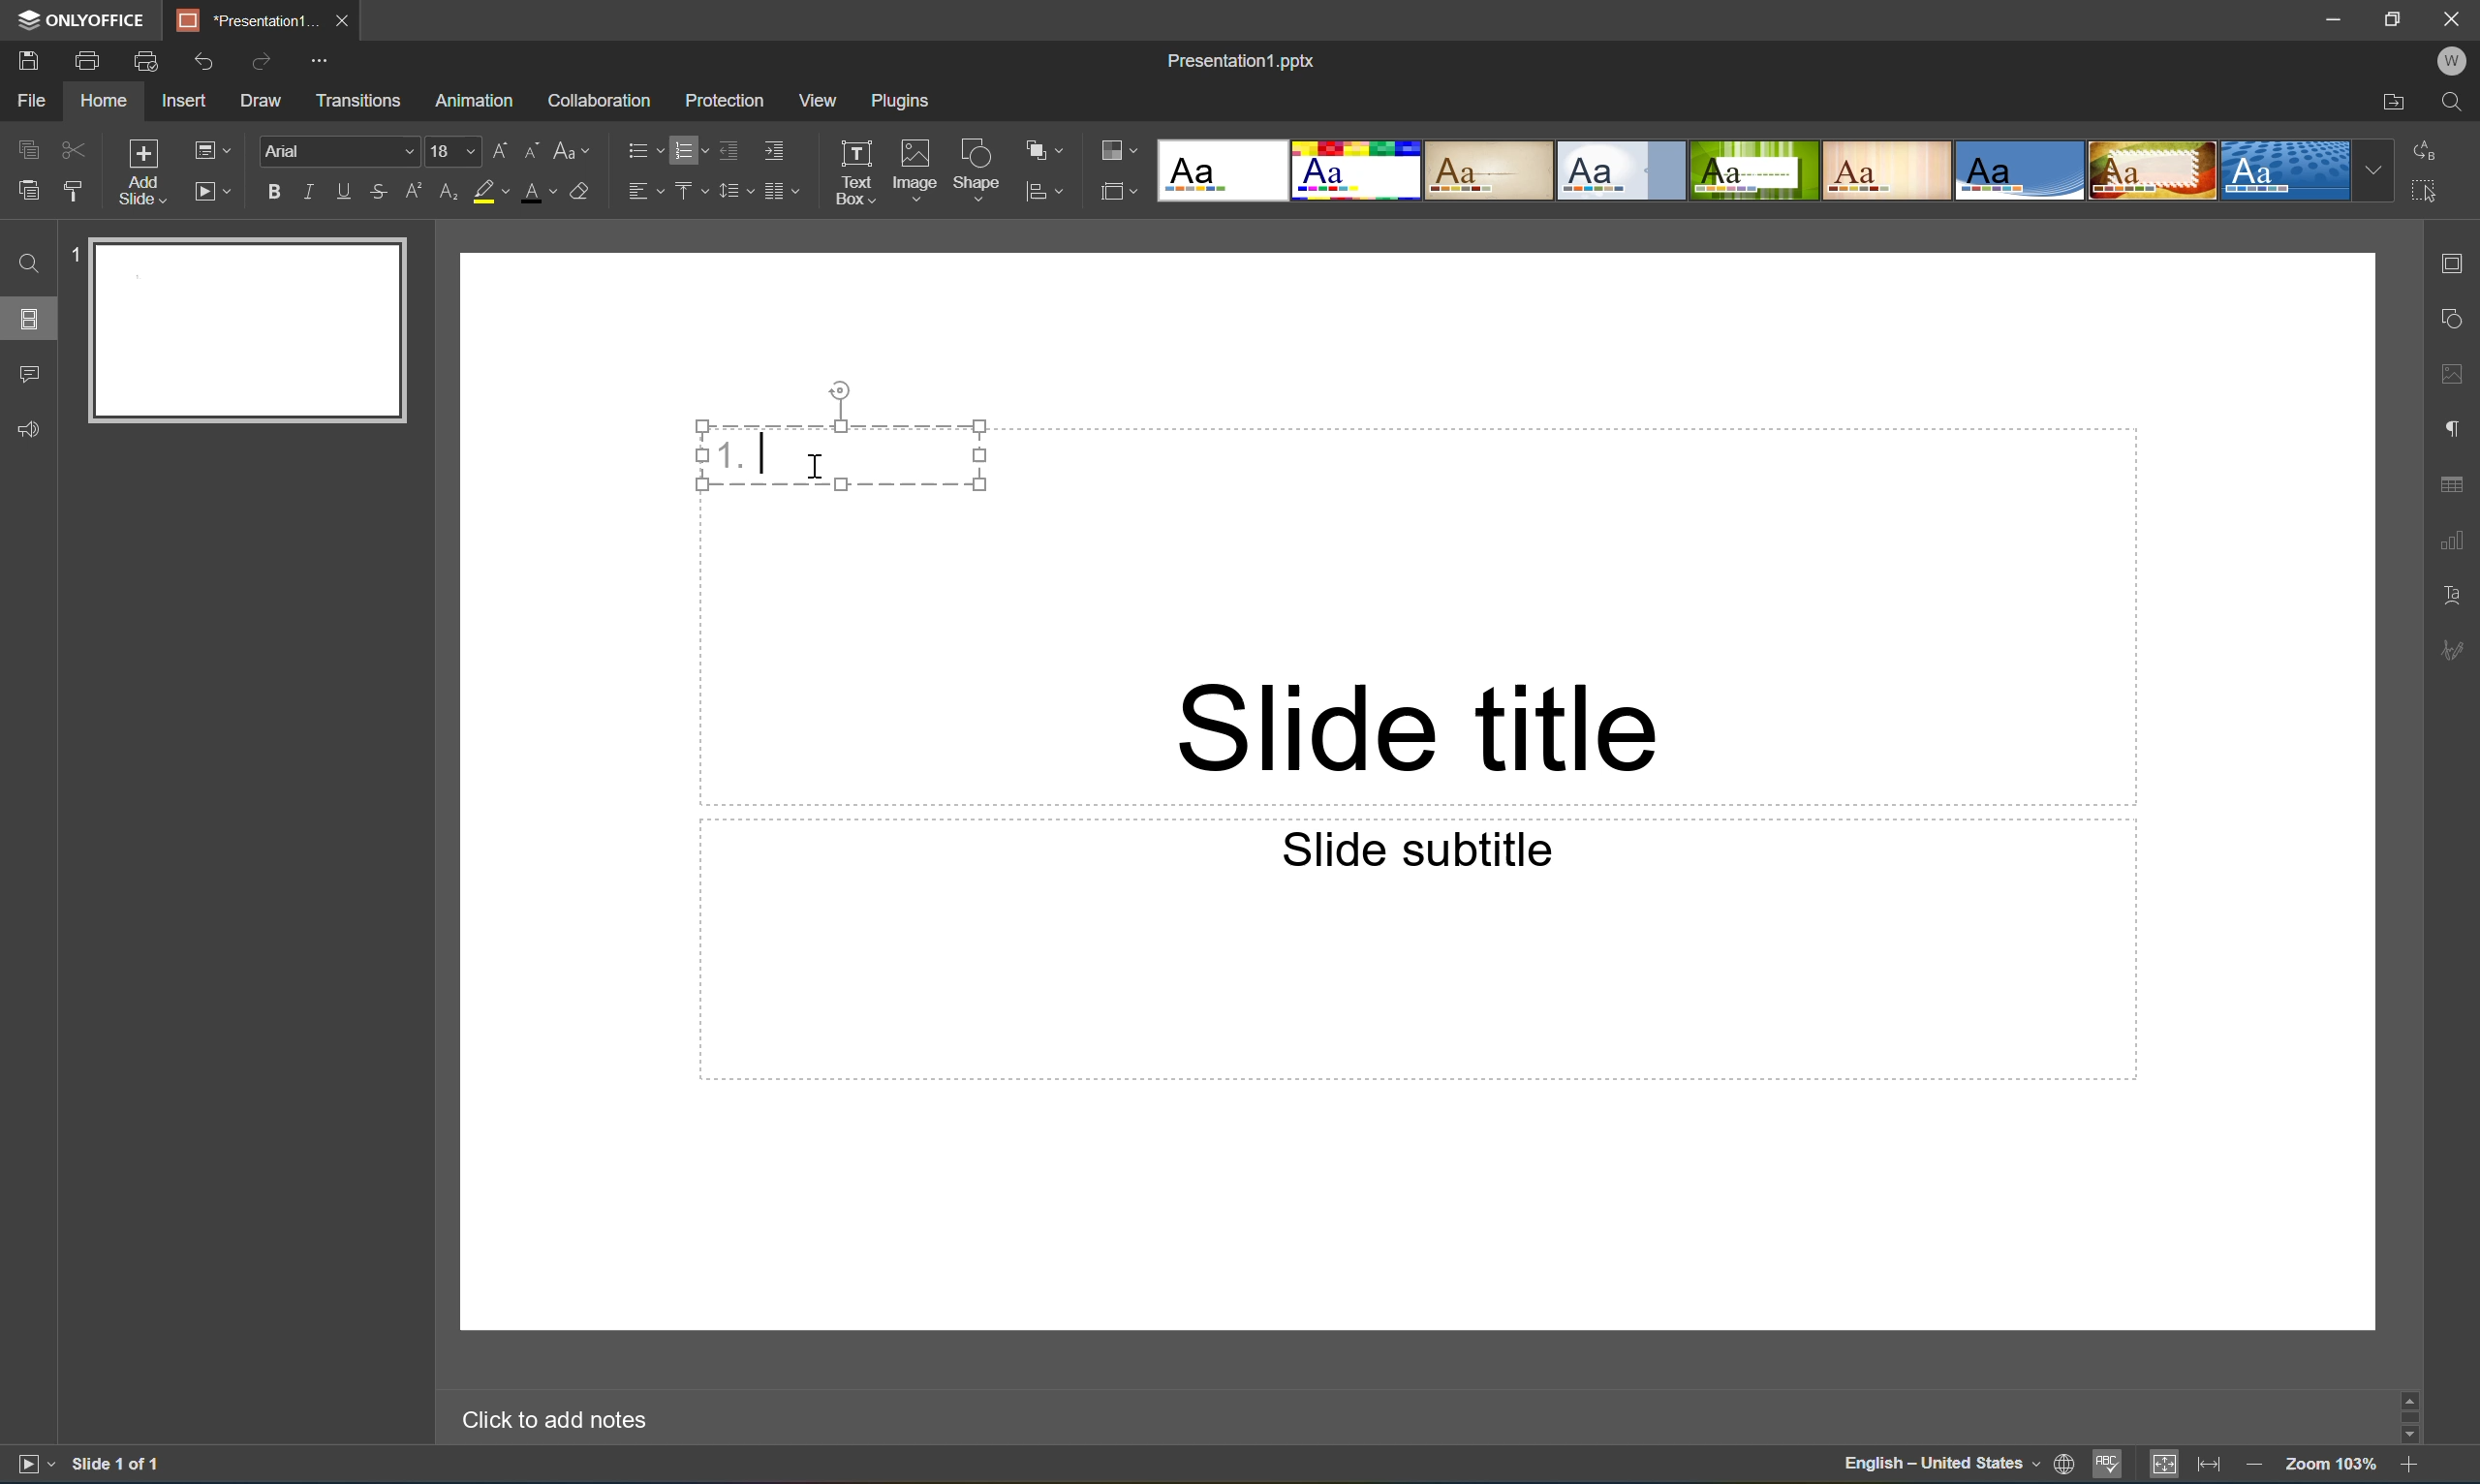 This screenshot has height=1484, width=2480. I want to click on Change color theme, so click(1116, 151).